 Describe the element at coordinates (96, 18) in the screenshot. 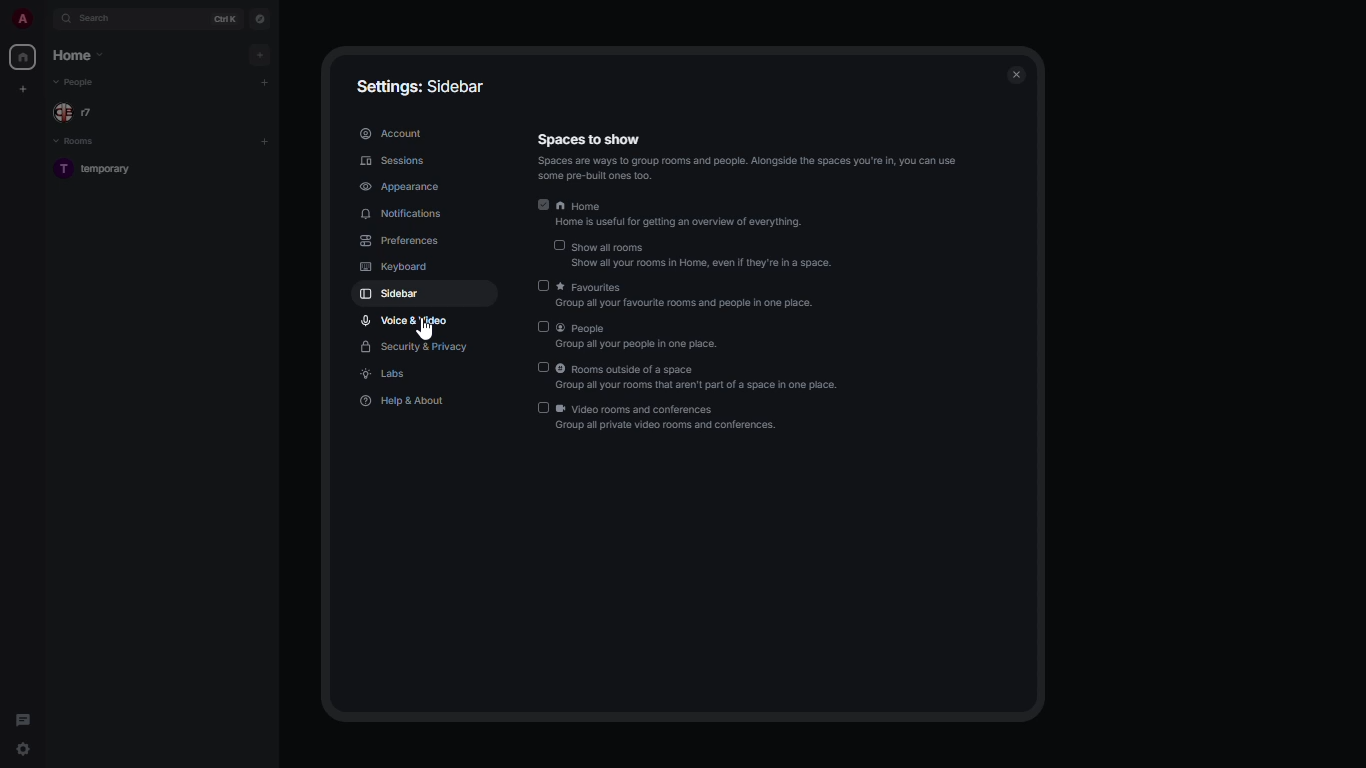

I see `search` at that location.